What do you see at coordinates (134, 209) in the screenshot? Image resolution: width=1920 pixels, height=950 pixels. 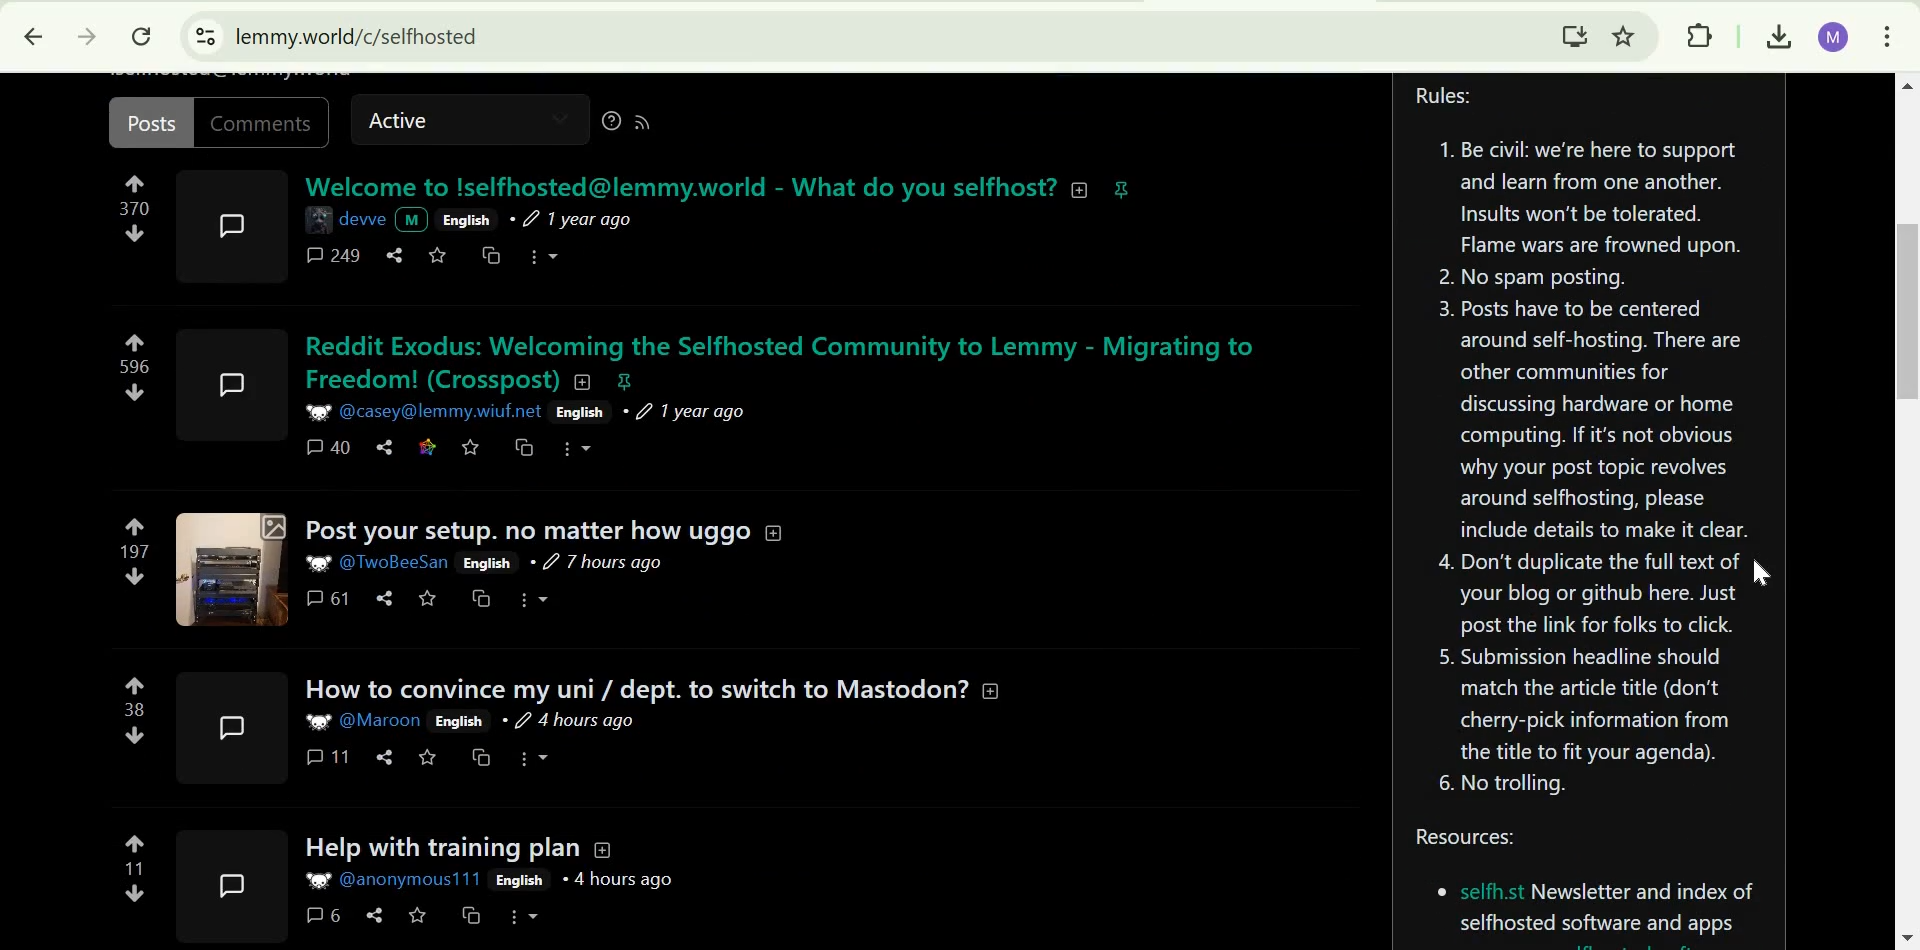 I see `numbers` at bounding box center [134, 209].